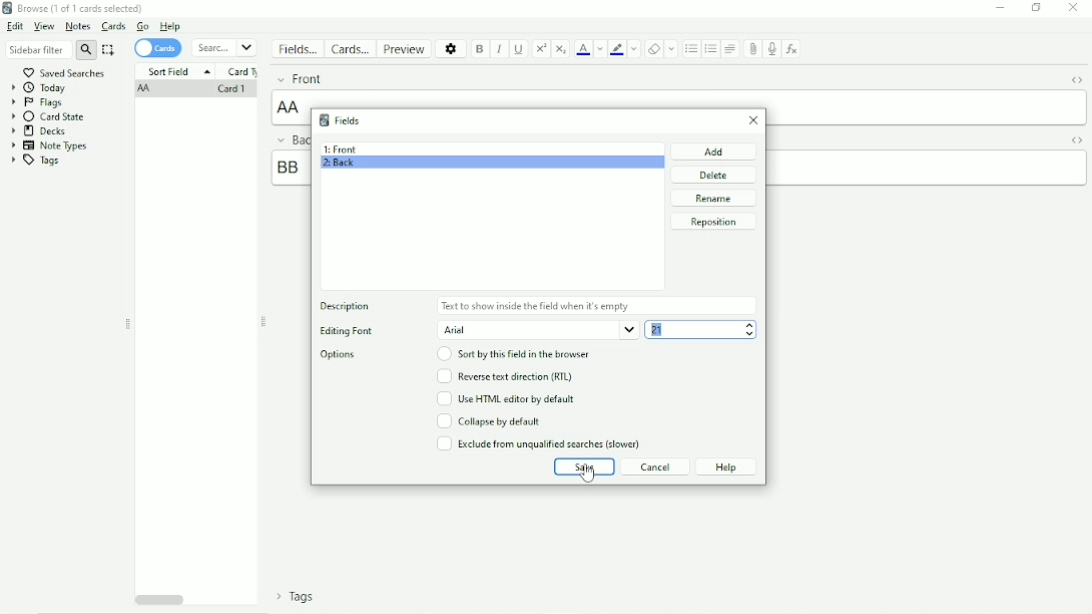 Image resolution: width=1092 pixels, height=614 pixels. Describe the element at coordinates (1037, 7) in the screenshot. I see `Restore down` at that location.